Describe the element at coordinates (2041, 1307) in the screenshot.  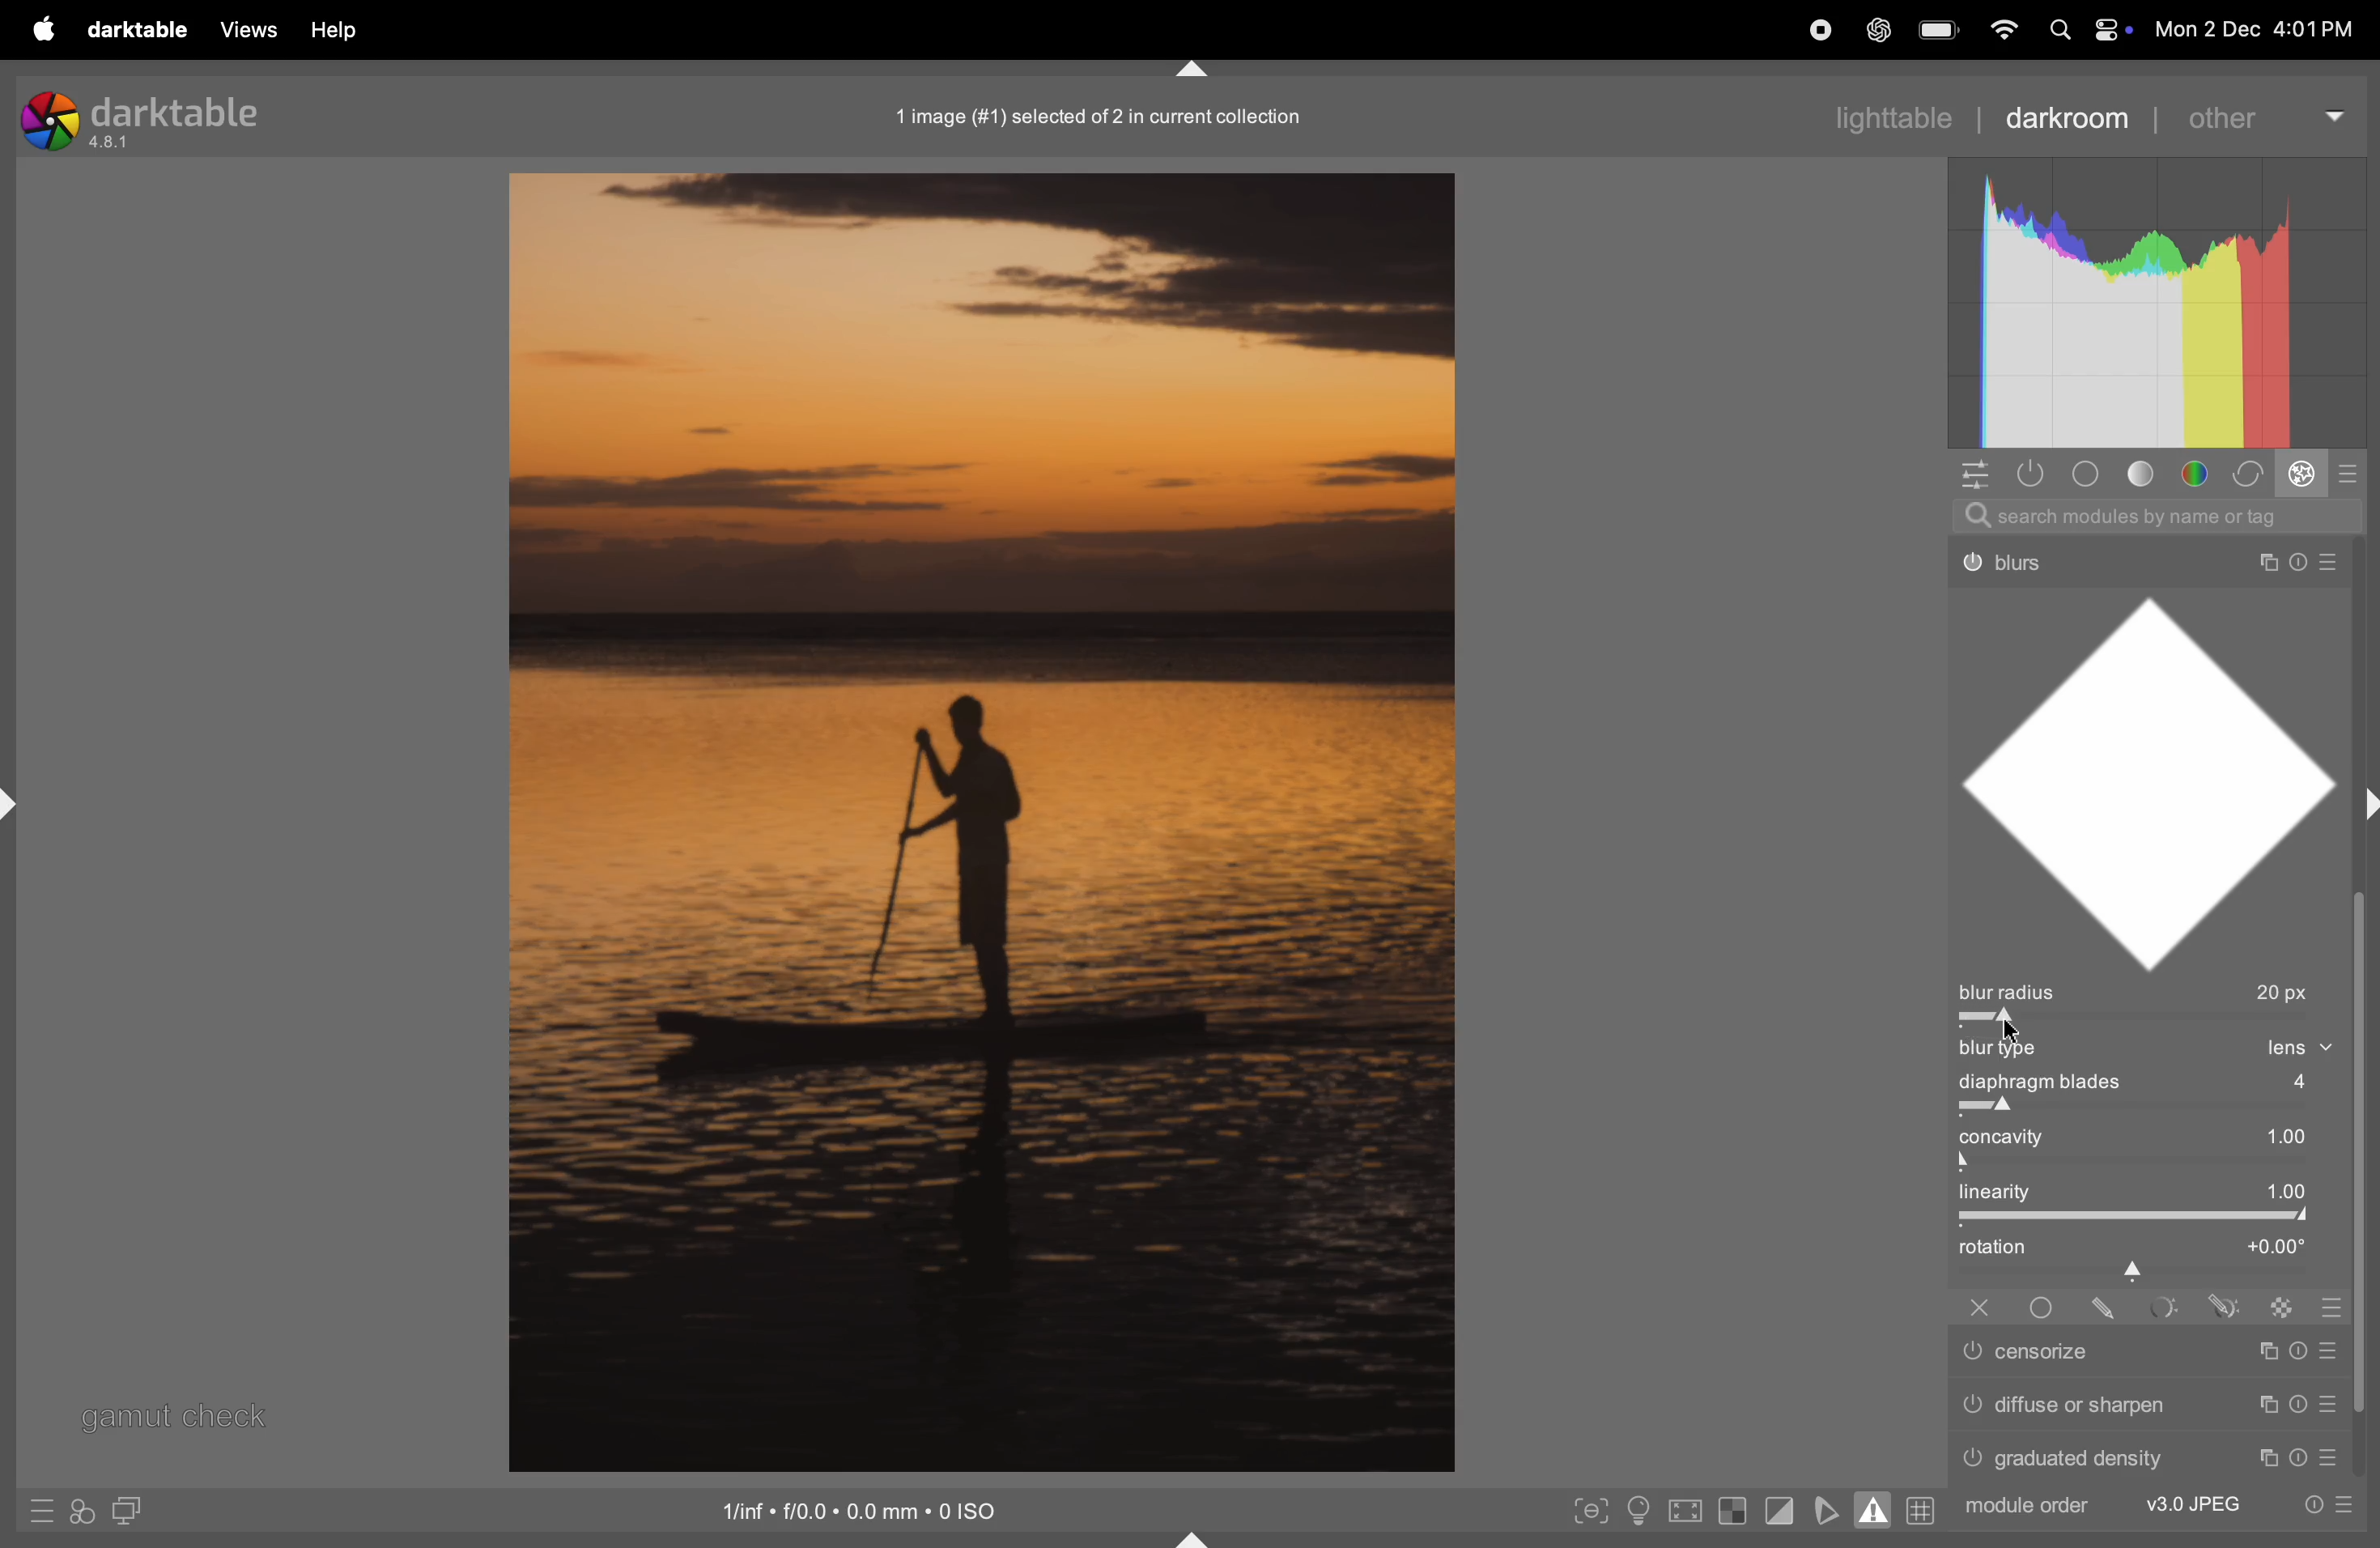
I see `` at that location.